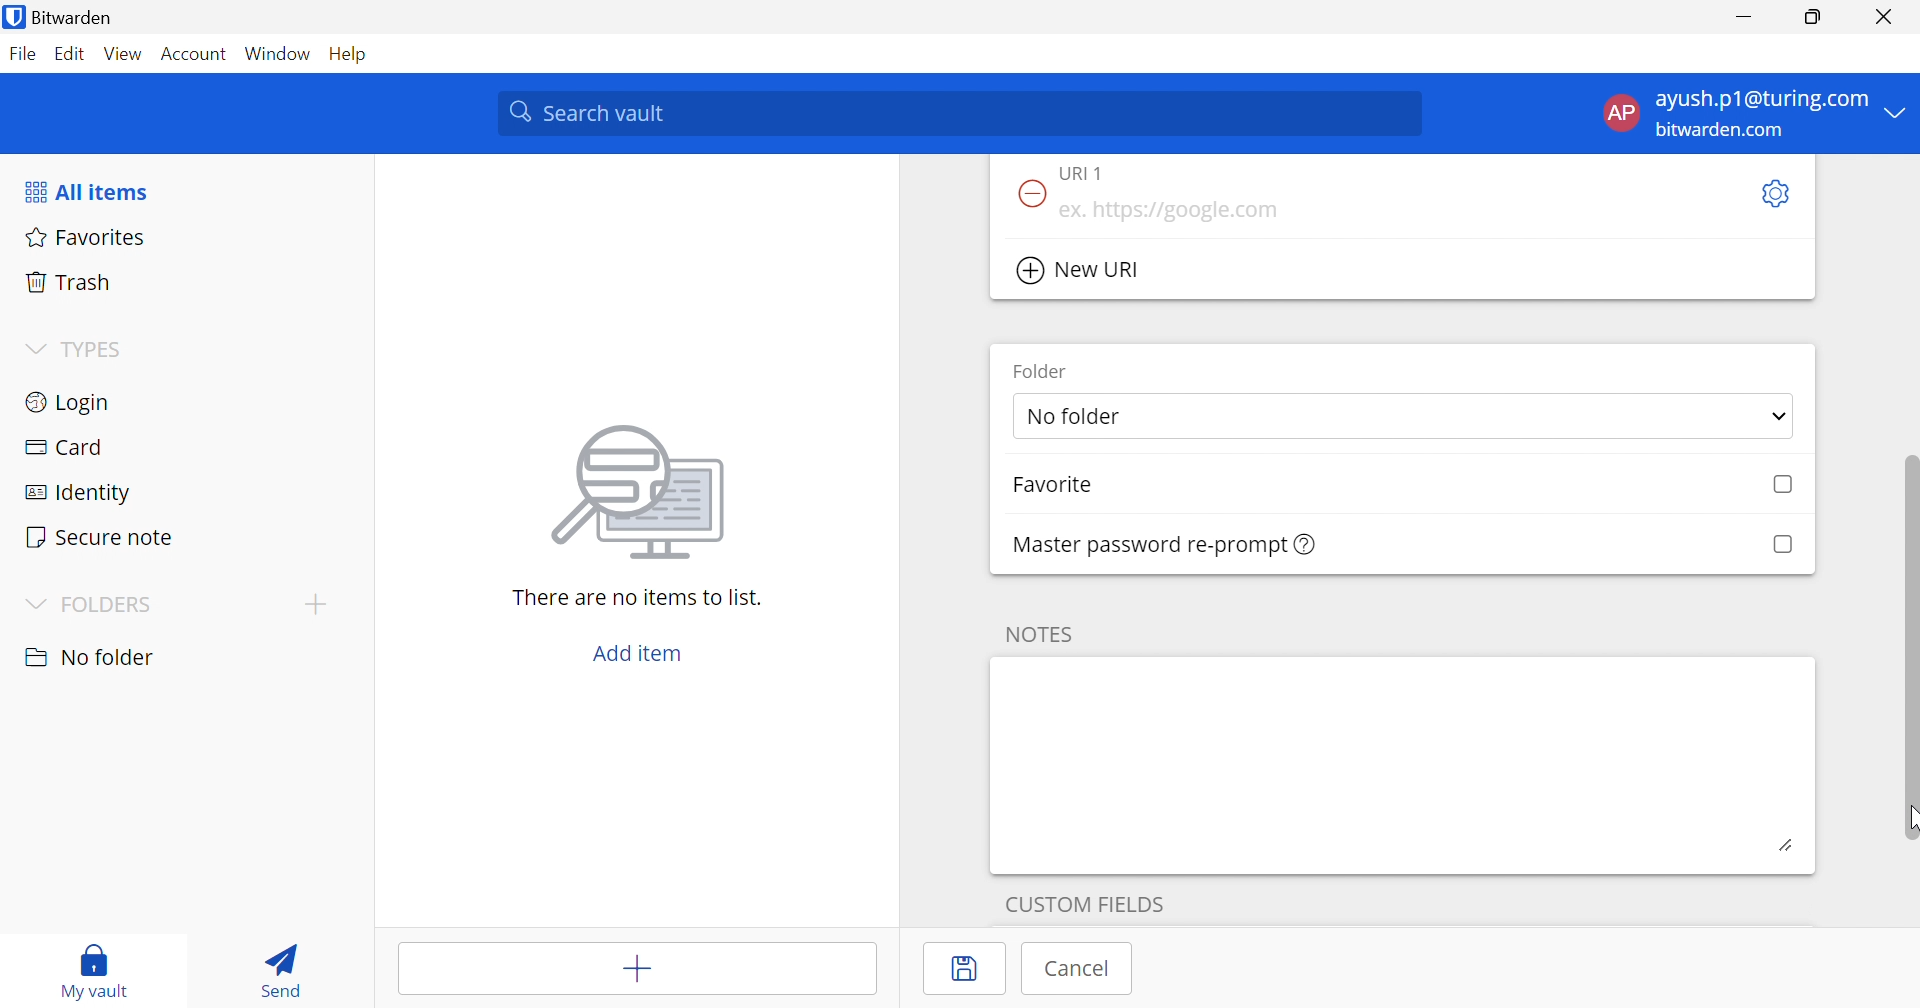 The image size is (1920, 1008). Describe the element at coordinates (644, 486) in the screenshot. I see `image` at that location.